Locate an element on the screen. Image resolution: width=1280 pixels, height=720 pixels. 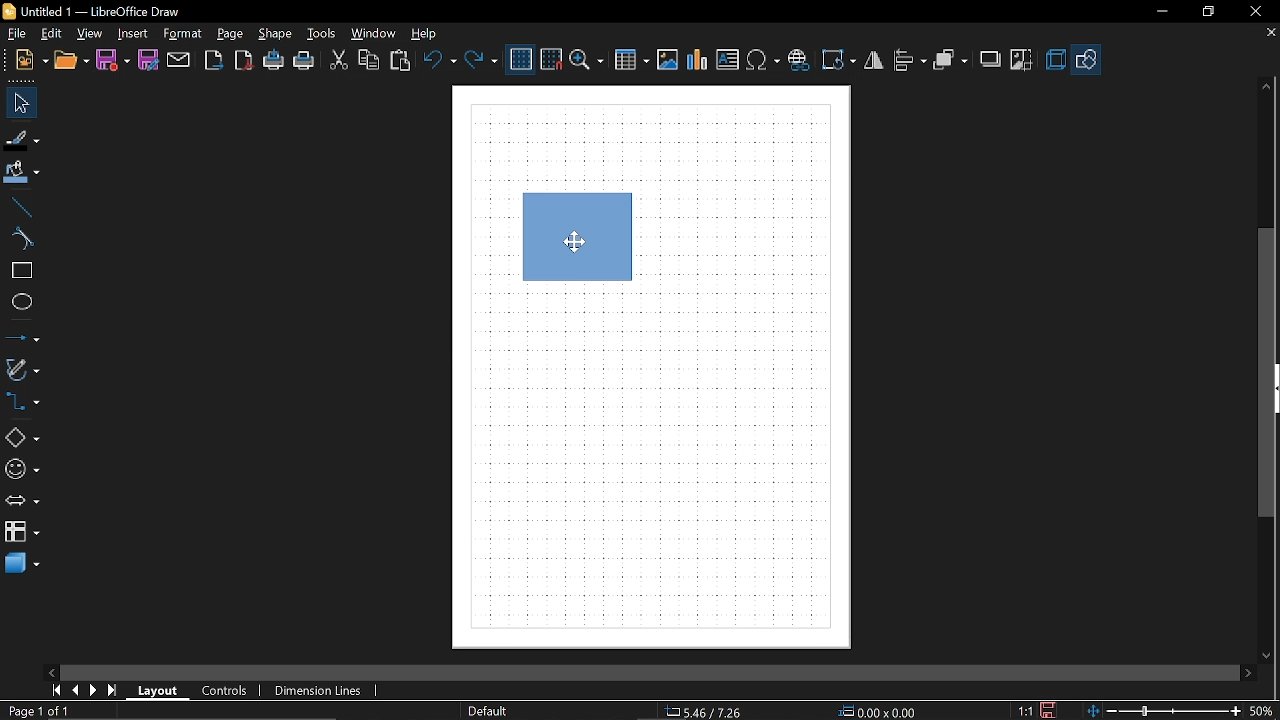
next page is located at coordinates (94, 691).